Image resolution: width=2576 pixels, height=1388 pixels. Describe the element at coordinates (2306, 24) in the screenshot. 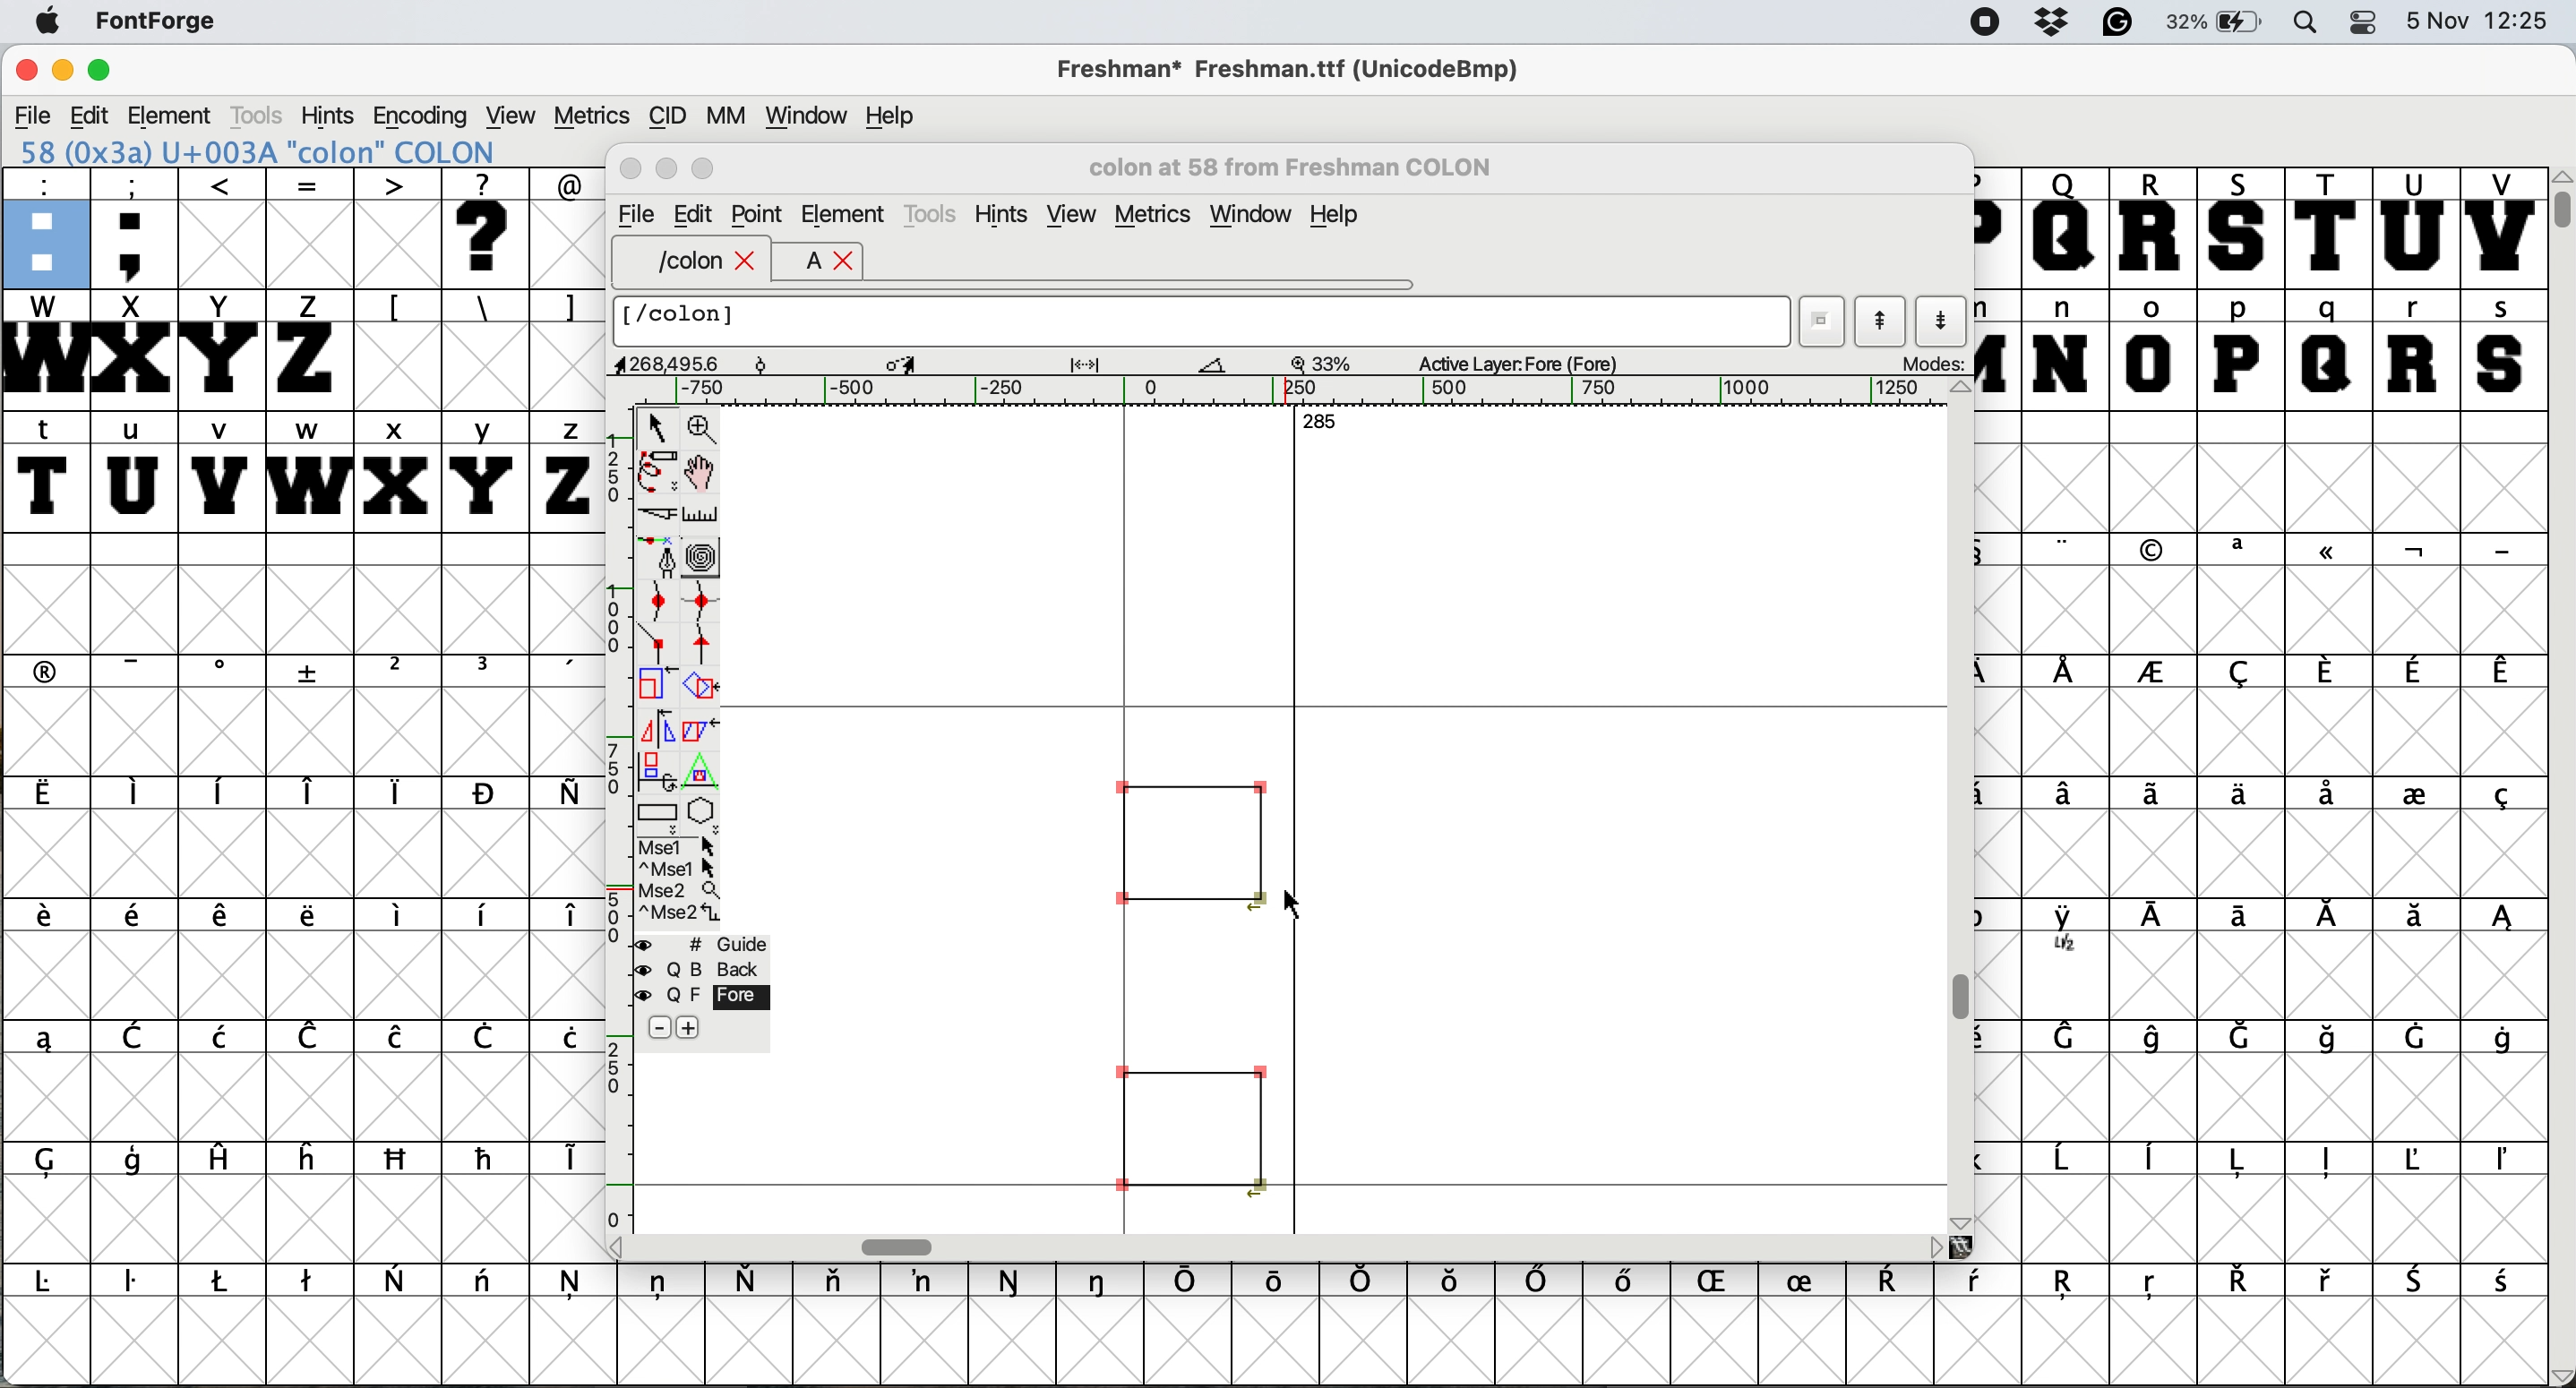

I see `spotlight search` at that location.